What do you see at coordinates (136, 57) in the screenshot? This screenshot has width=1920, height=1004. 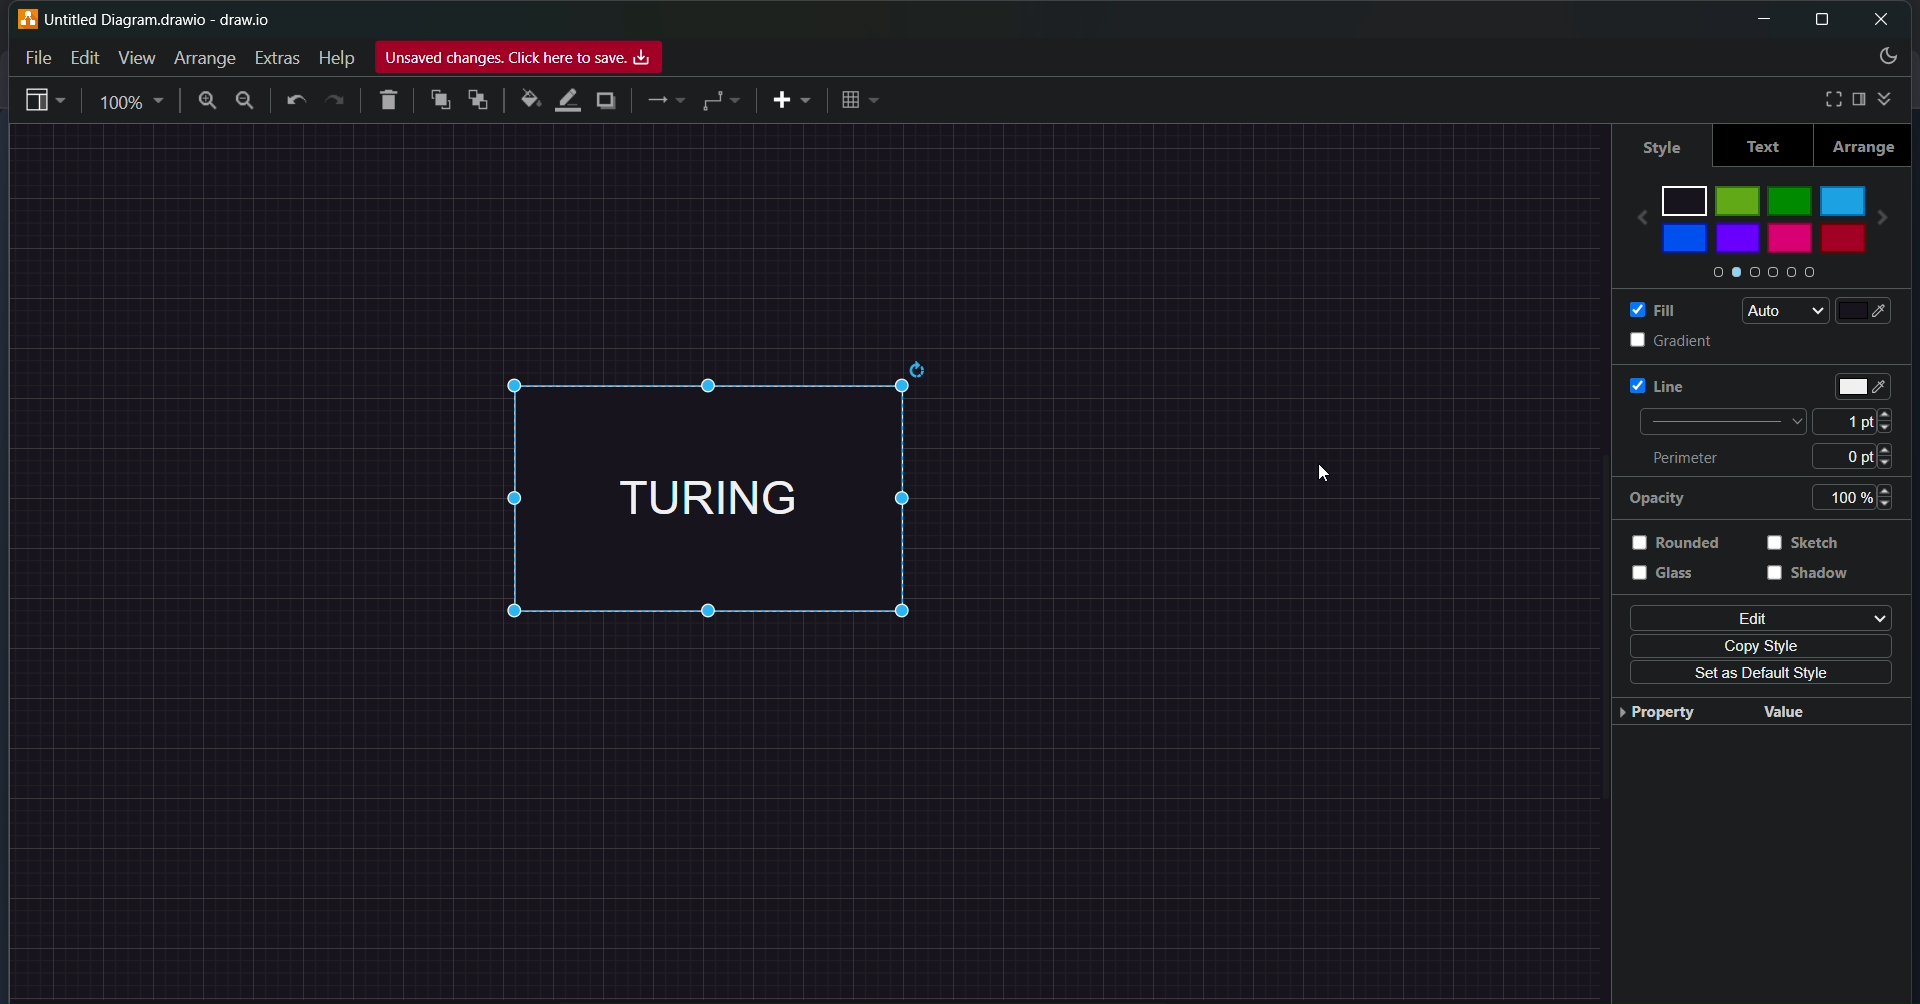 I see `View` at bounding box center [136, 57].